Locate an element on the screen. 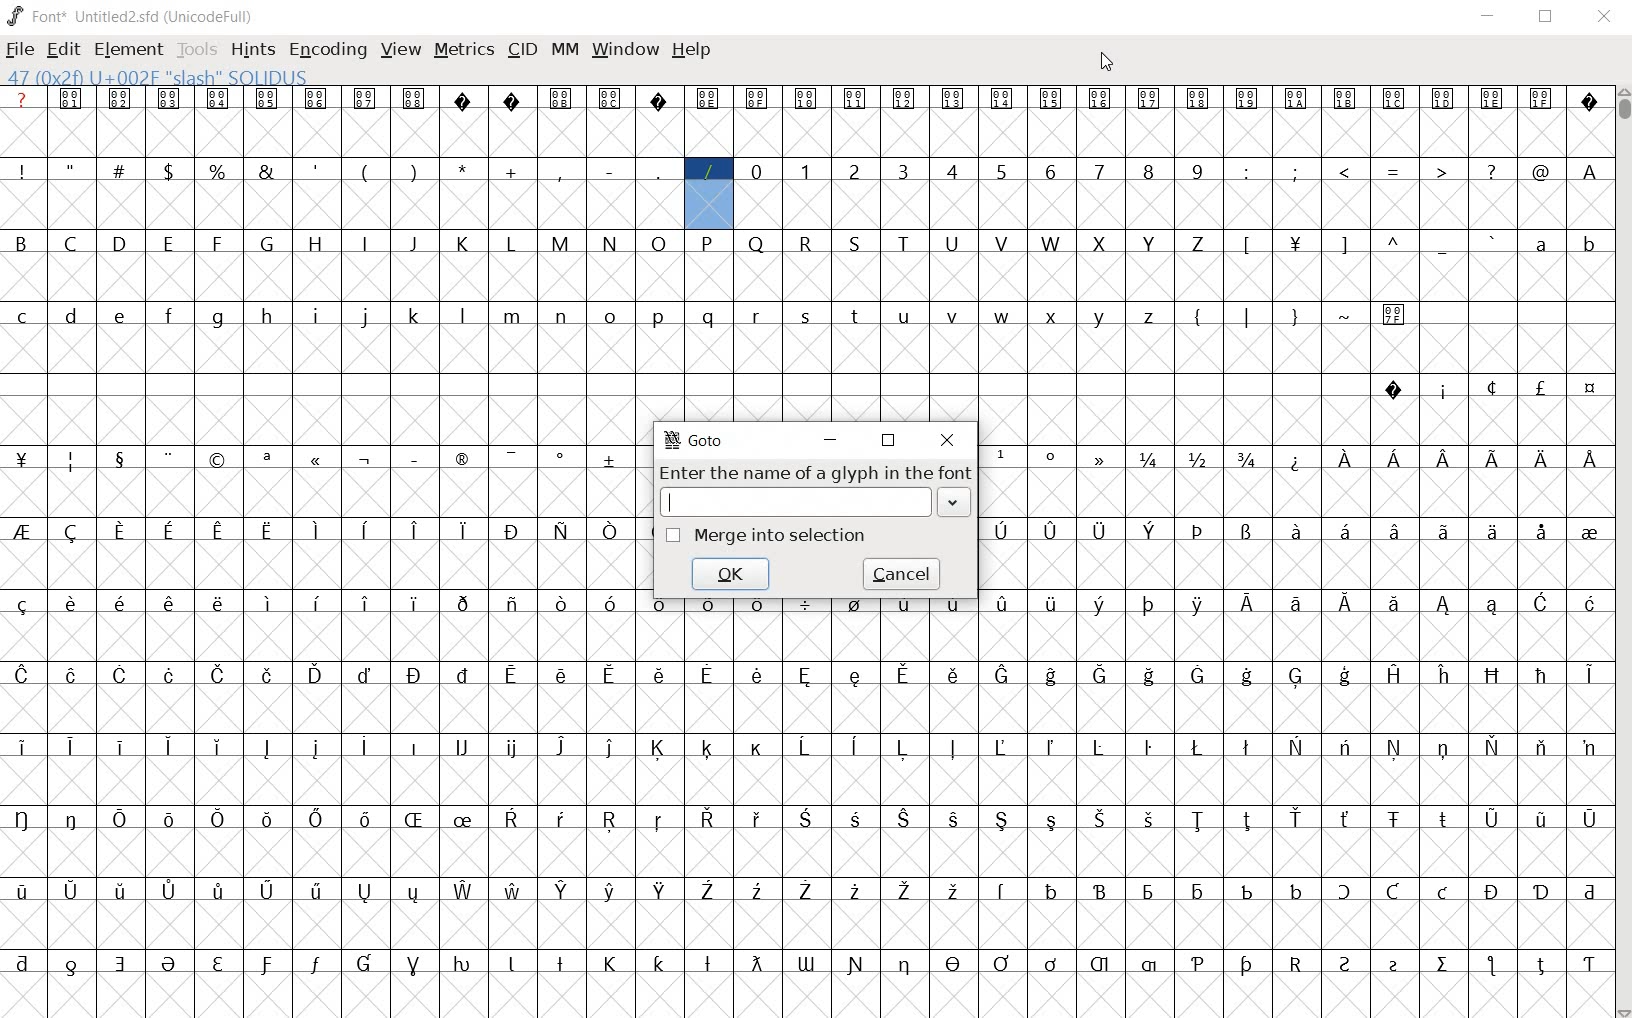 This screenshot has height=1018, width=1632. cancel is located at coordinates (902, 572).